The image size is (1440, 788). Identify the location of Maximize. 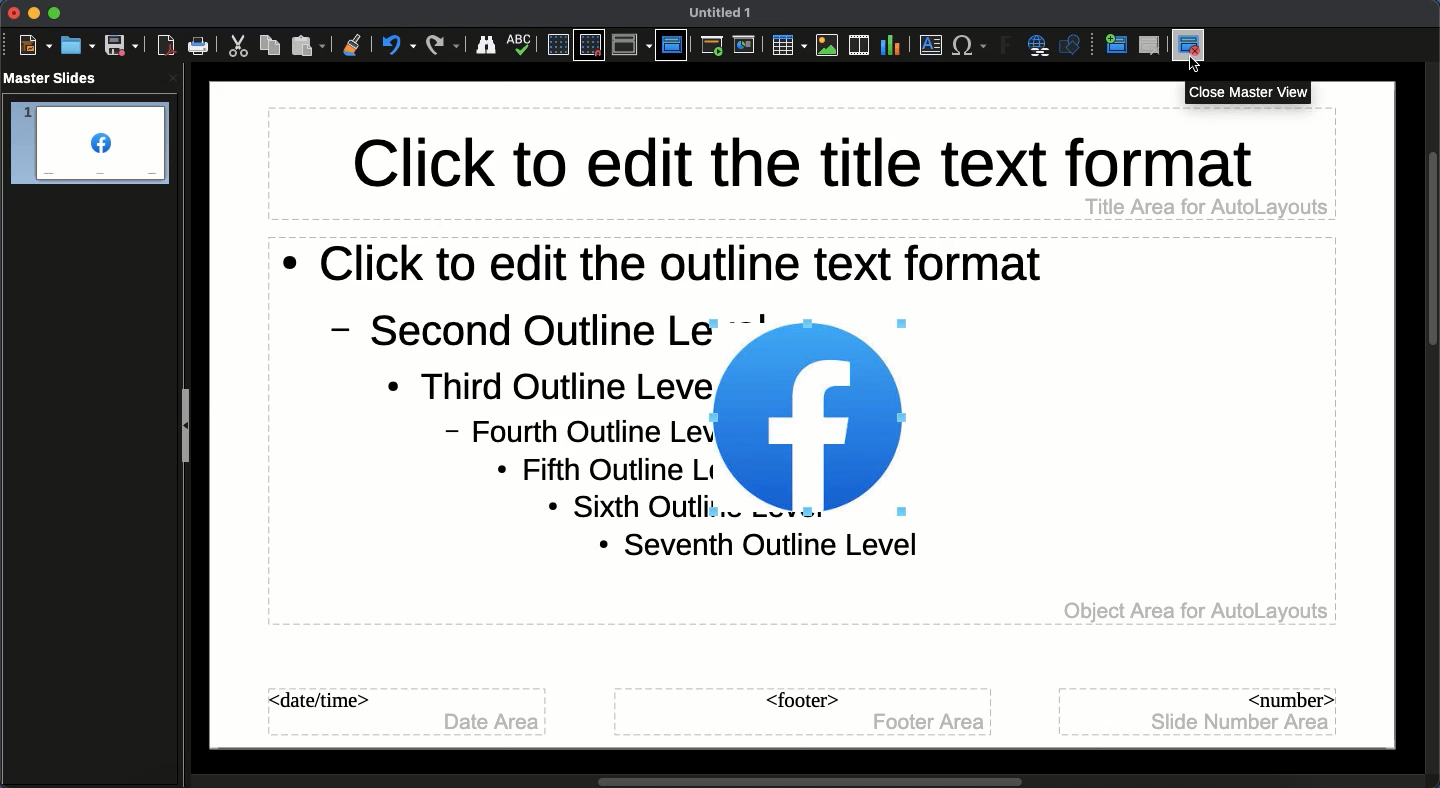
(54, 14).